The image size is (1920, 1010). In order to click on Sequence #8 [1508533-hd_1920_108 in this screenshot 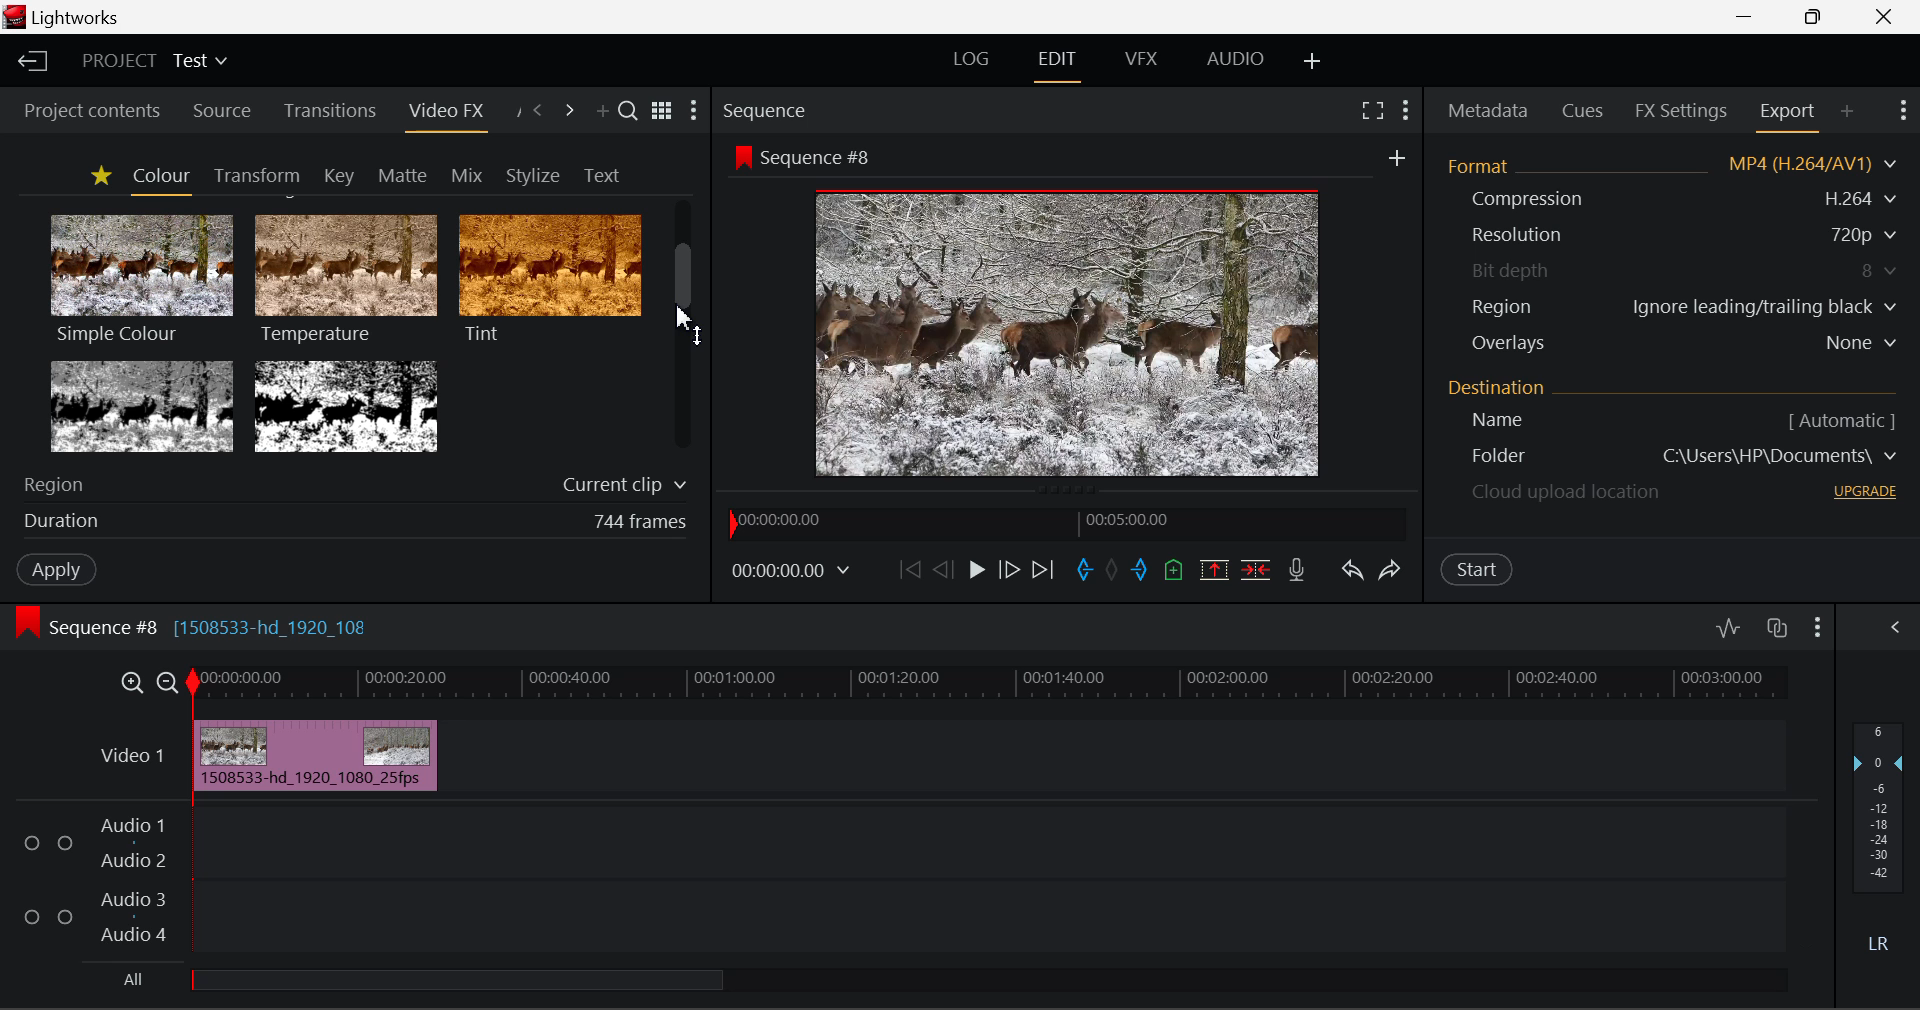, I will do `click(214, 623)`.